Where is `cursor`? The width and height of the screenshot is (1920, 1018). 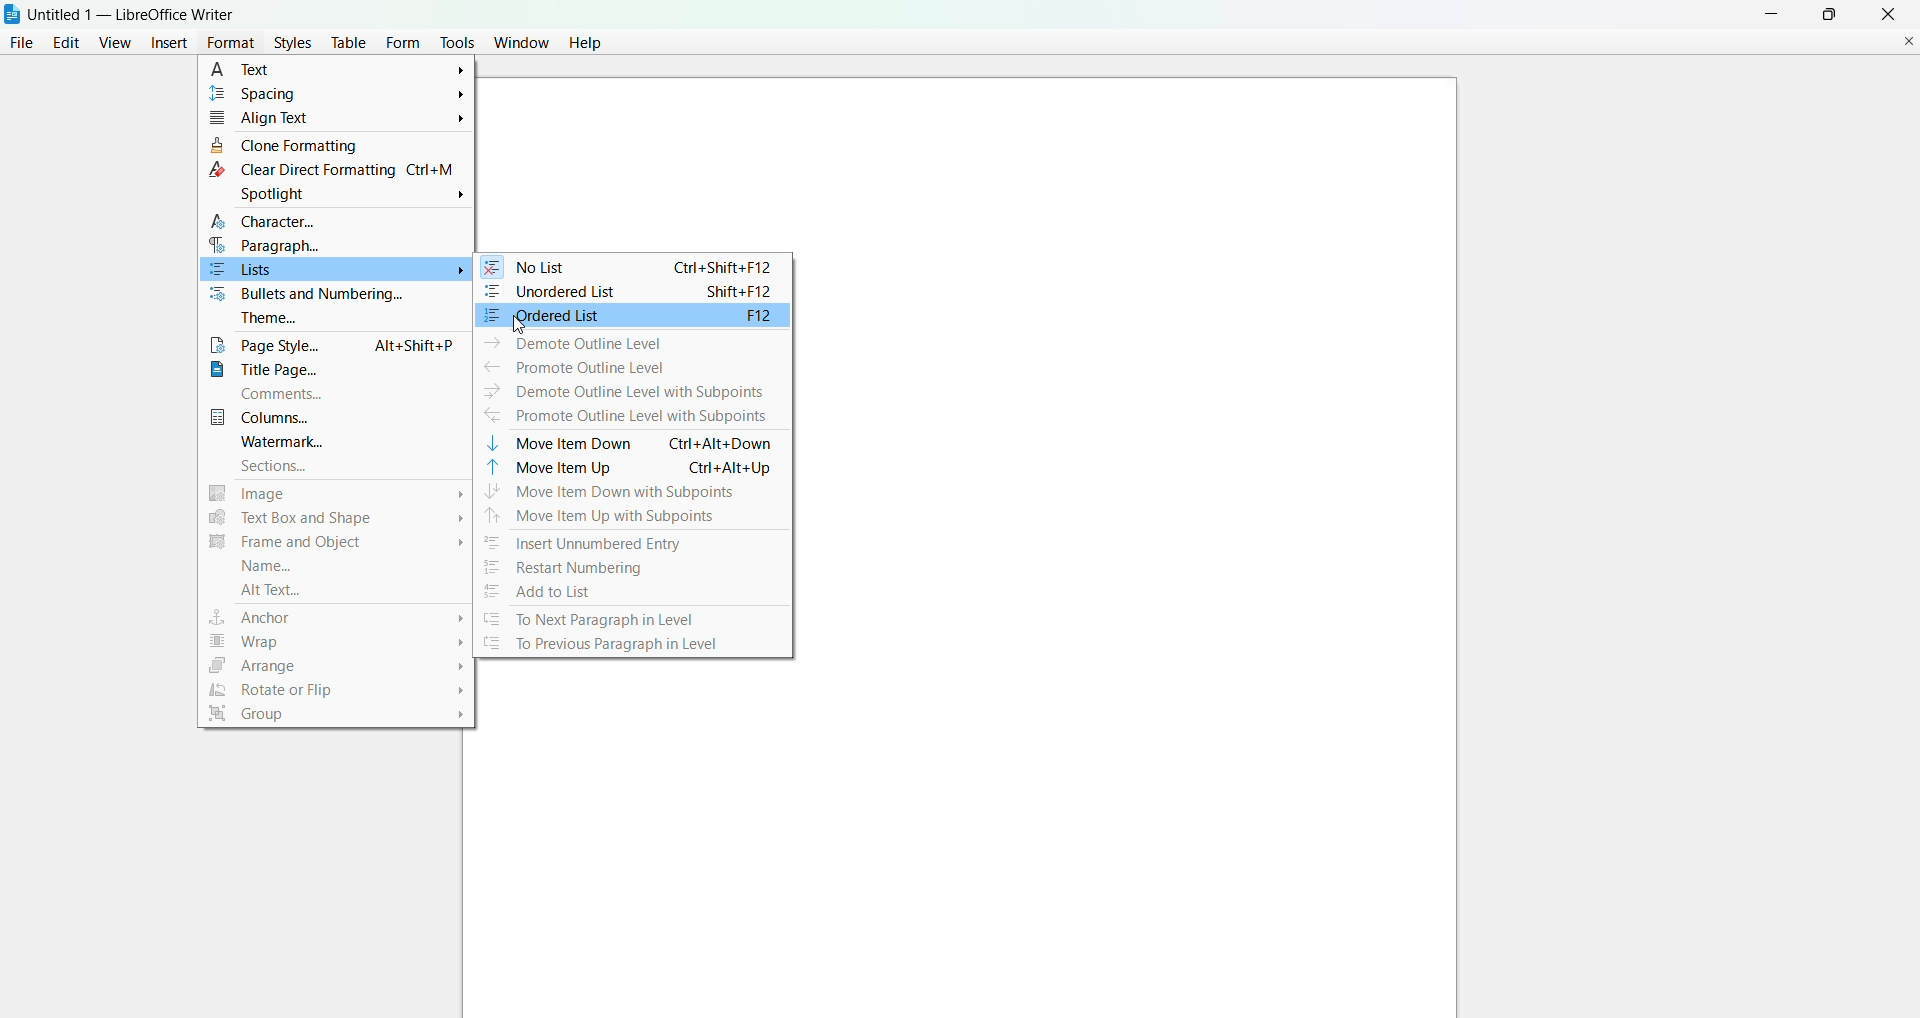
cursor is located at coordinates (525, 325).